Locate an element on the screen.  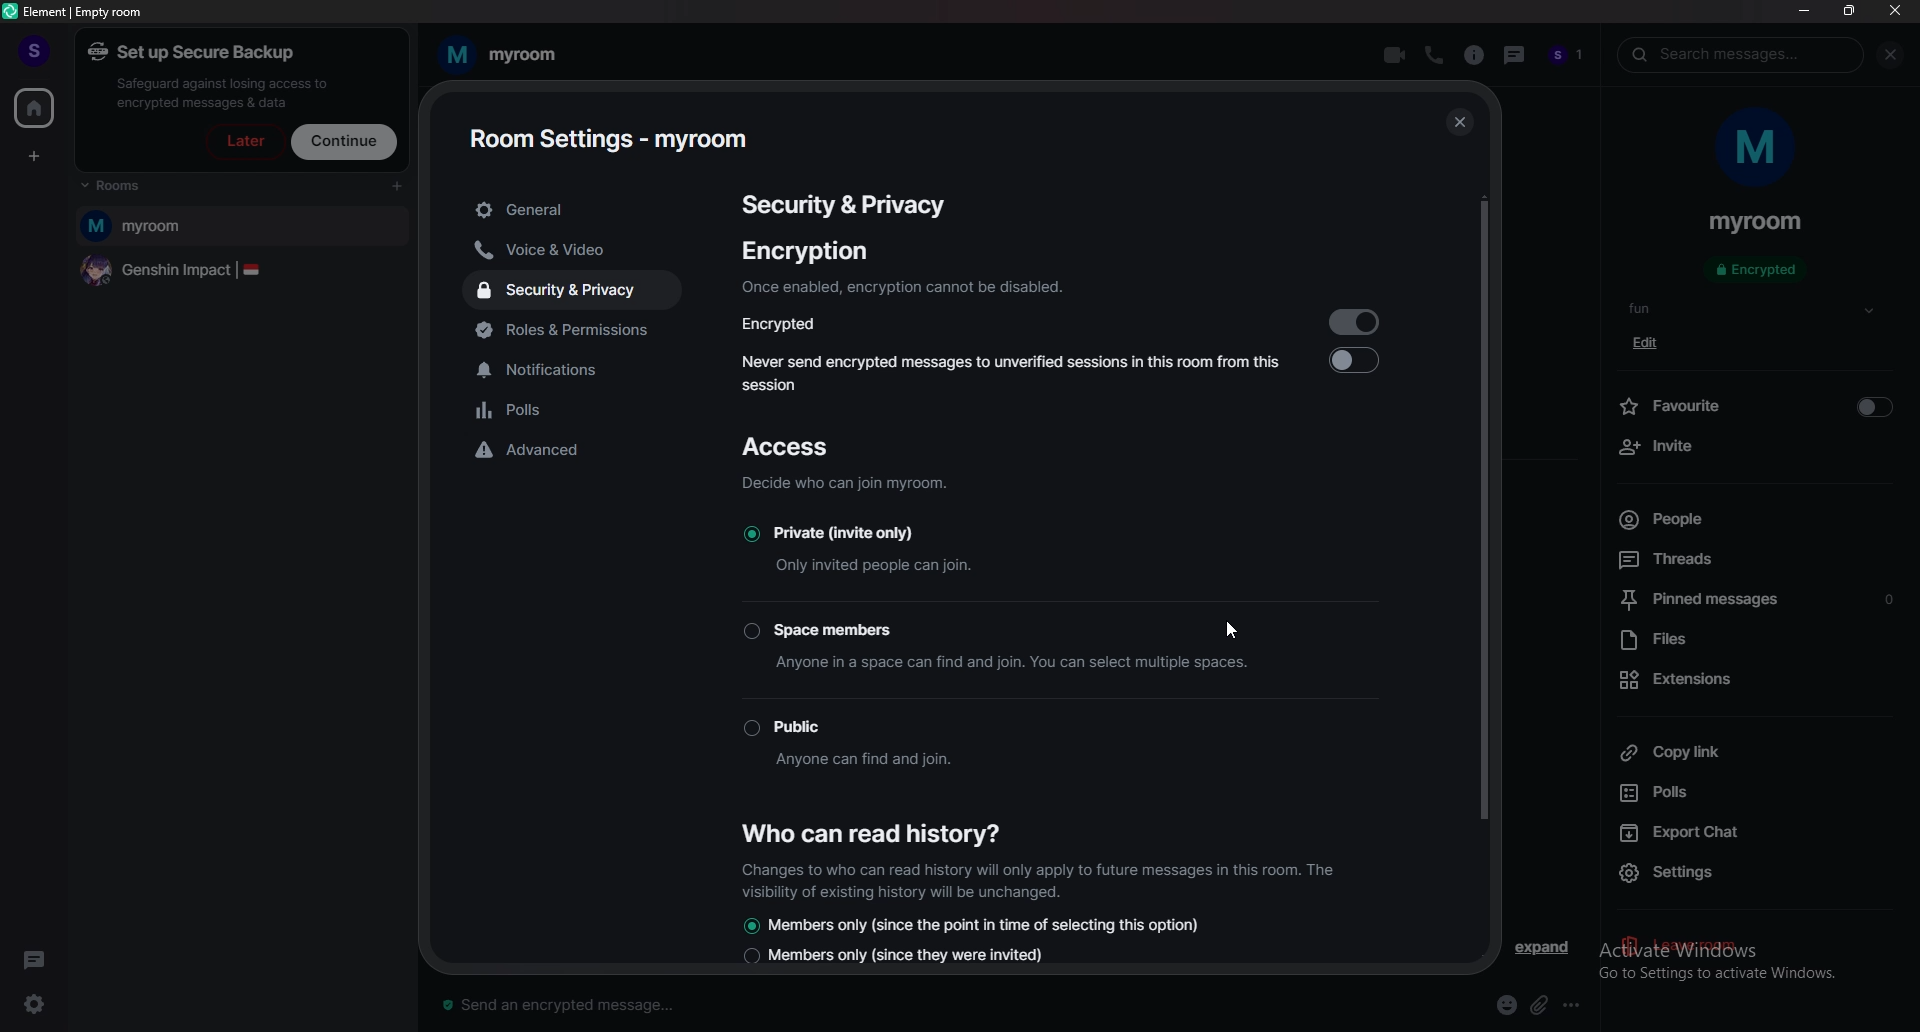
vertical scroll bar is located at coordinates (1482, 518).